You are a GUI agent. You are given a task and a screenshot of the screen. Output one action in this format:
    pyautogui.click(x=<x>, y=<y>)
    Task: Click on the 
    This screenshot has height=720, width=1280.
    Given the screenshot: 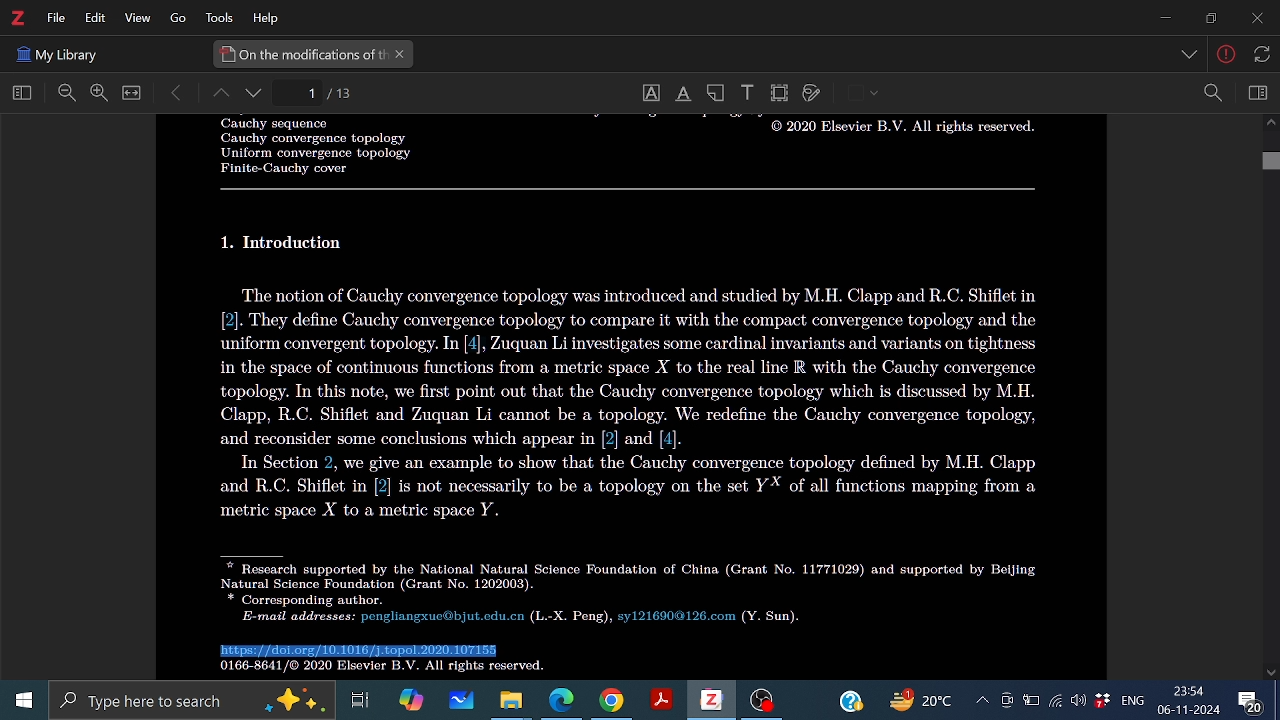 What is the action you would take?
    pyautogui.click(x=898, y=131)
    